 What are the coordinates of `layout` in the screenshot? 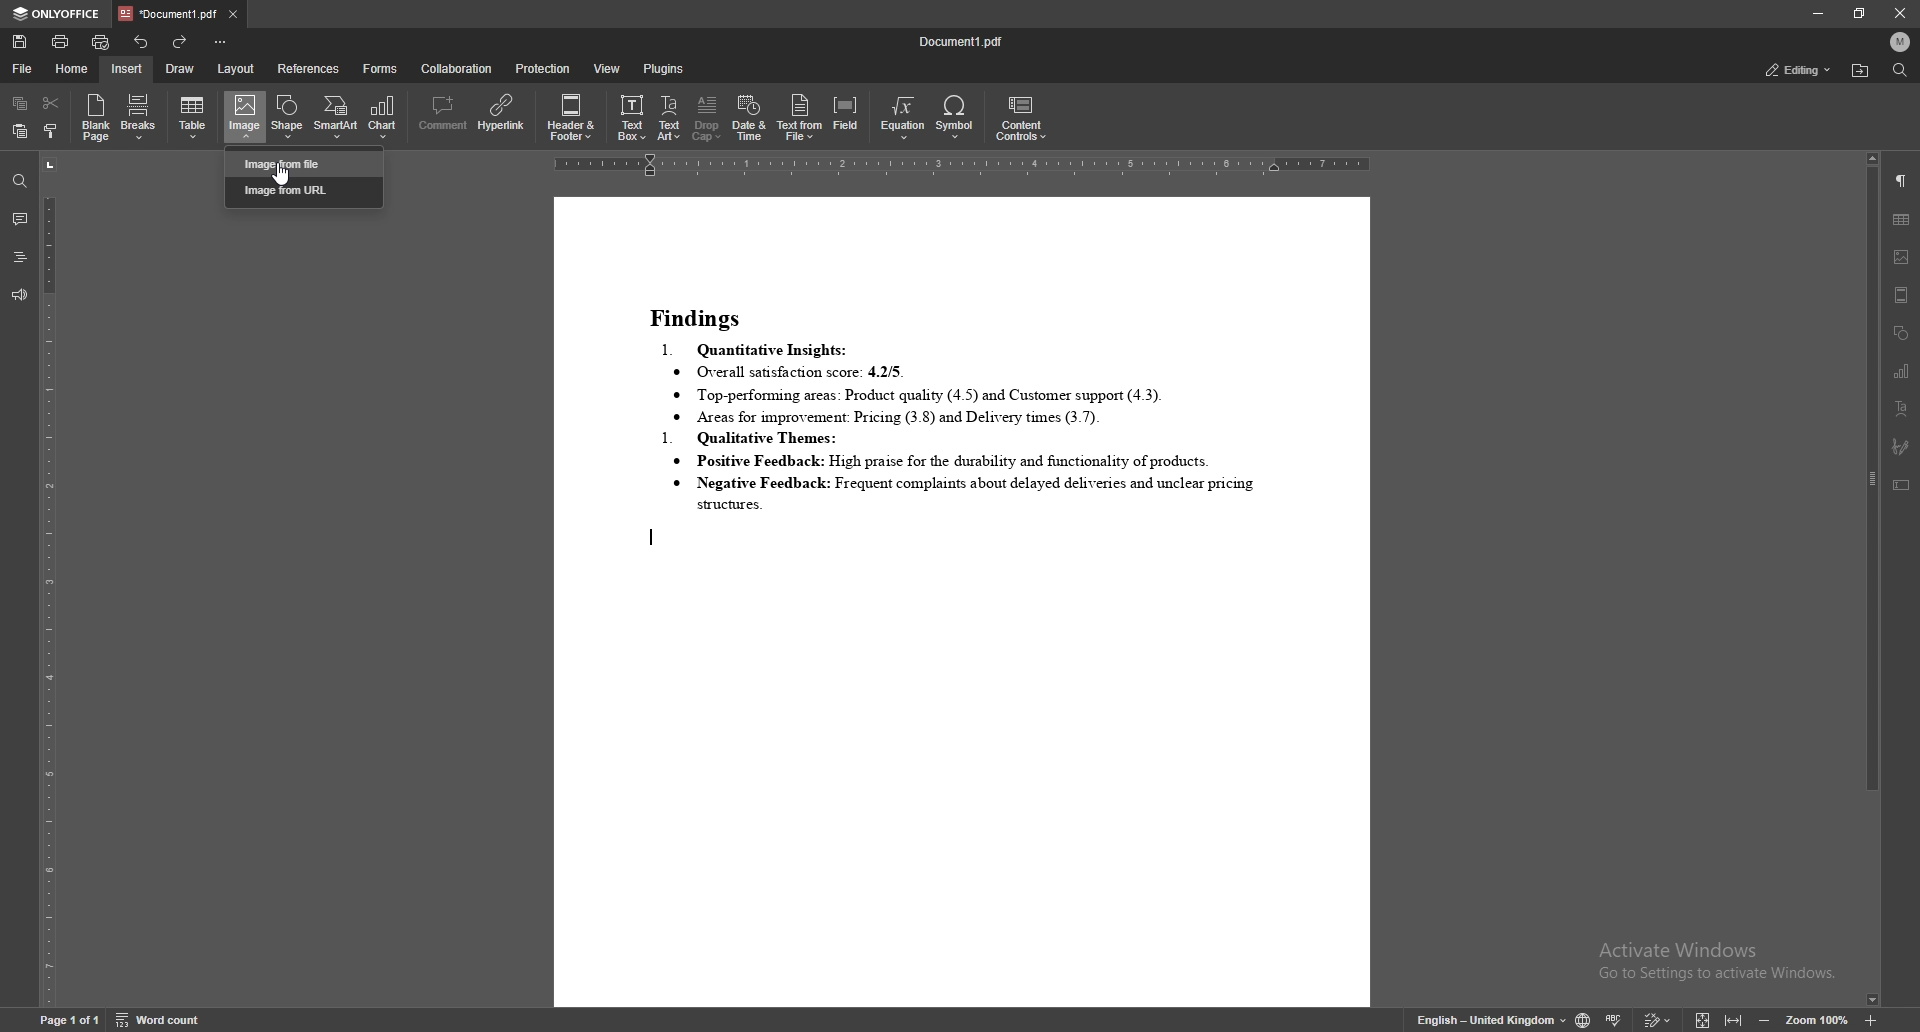 It's located at (239, 68).